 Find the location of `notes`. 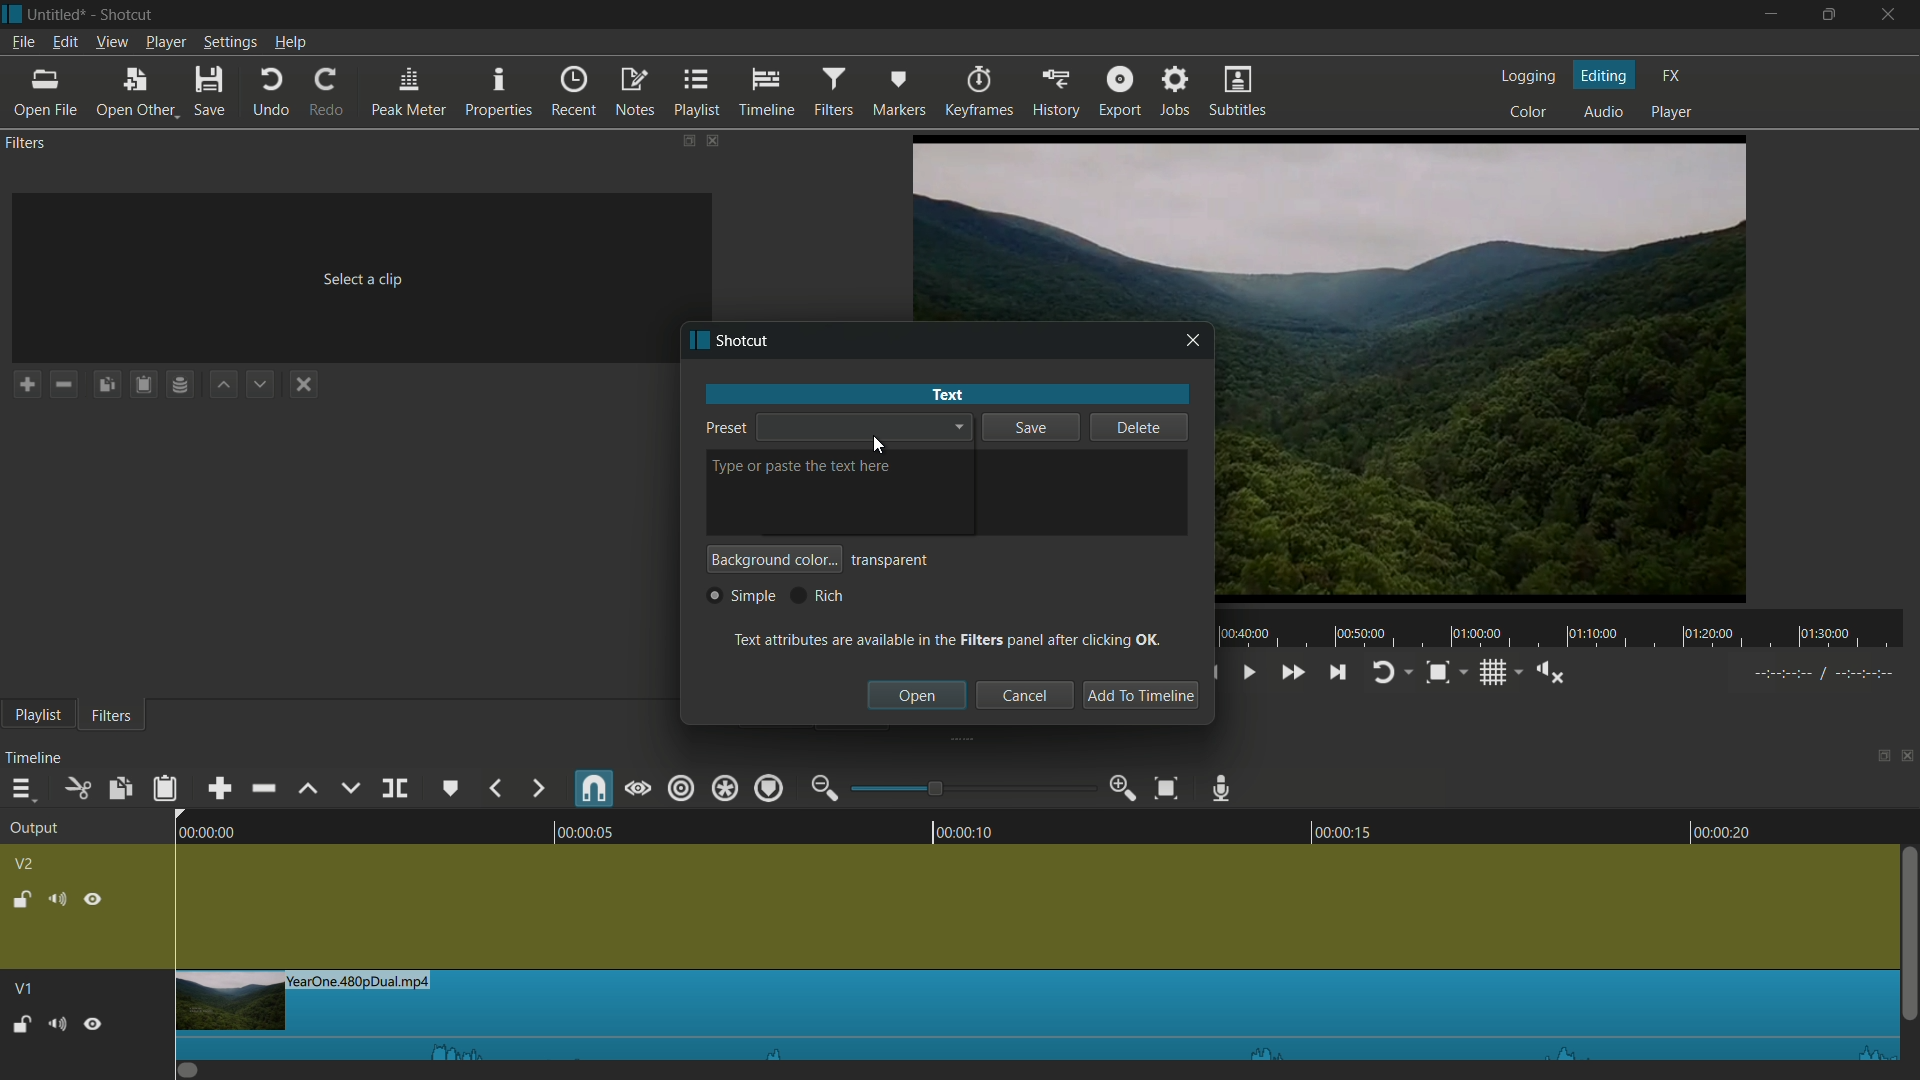

notes is located at coordinates (637, 91).